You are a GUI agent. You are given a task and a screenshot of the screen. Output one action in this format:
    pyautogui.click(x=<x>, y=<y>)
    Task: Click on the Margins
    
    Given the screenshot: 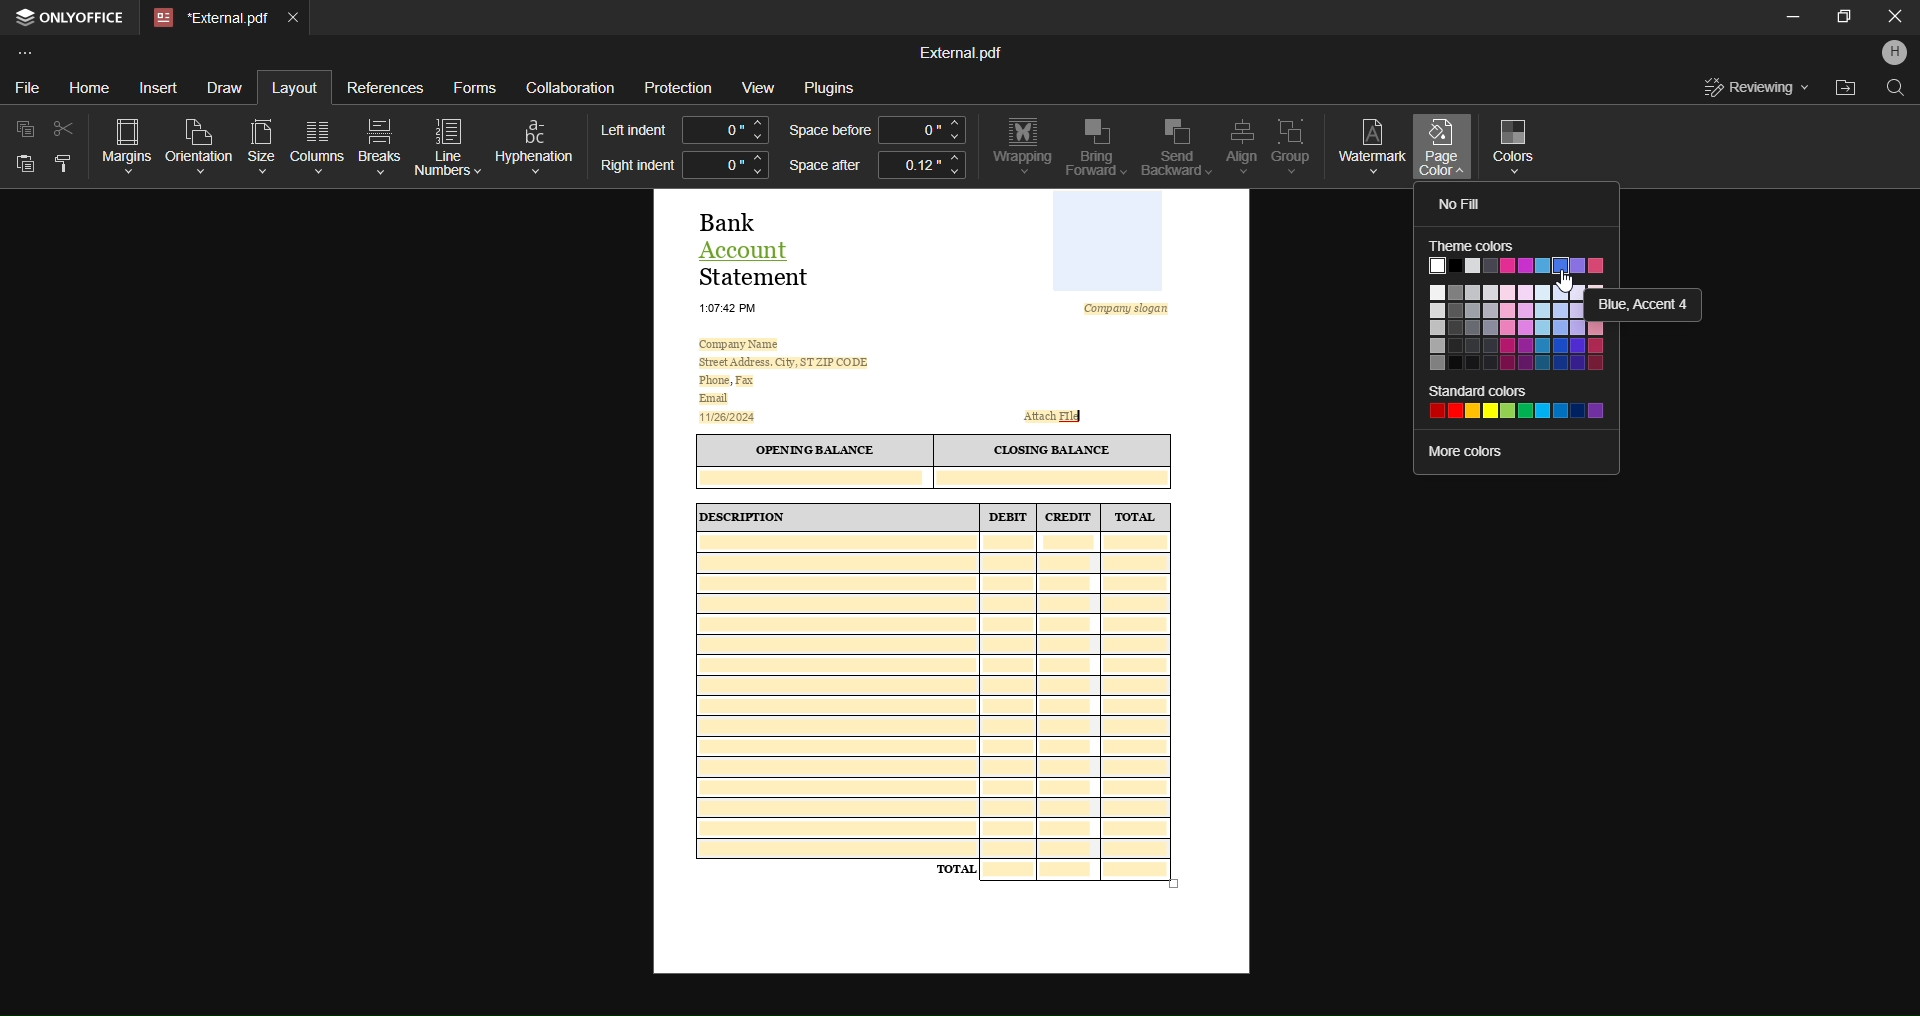 What is the action you would take?
    pyautogui.click(x=120, y=143)
    